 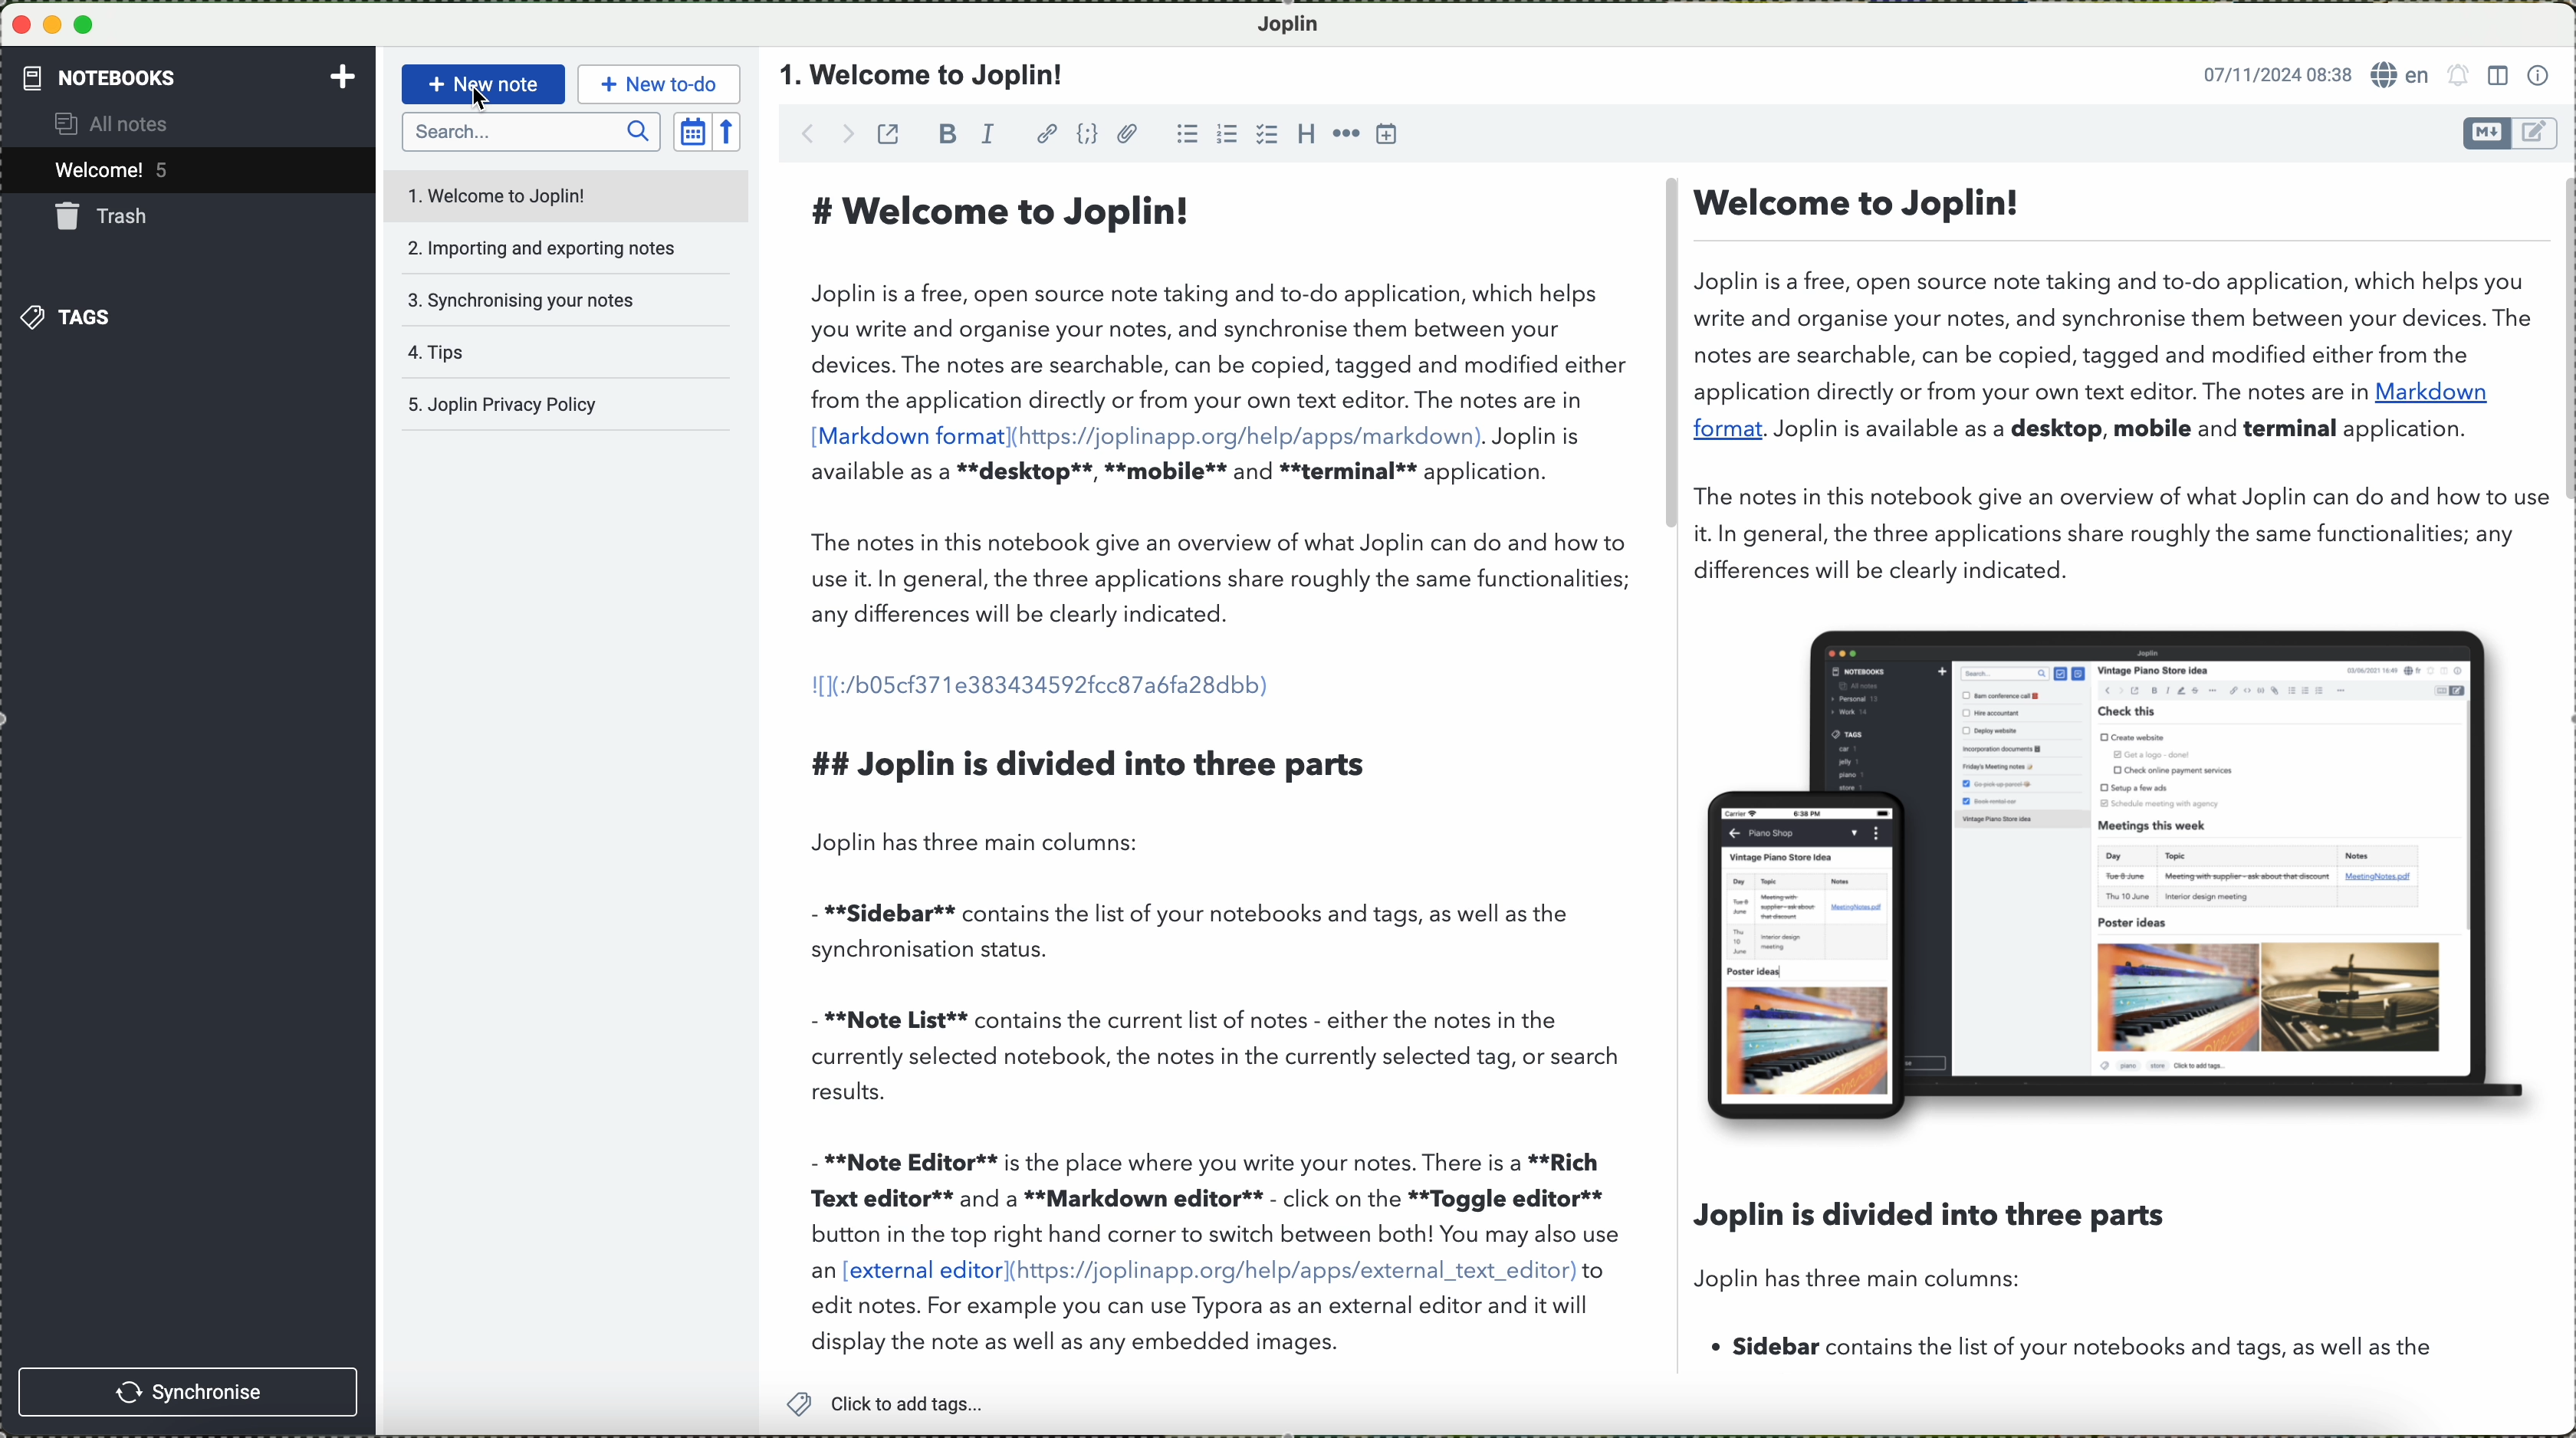 What do you see at coordinates (190, 78) in the screenshot?
I see `notebooks tab` at bounding box center [190, 78].